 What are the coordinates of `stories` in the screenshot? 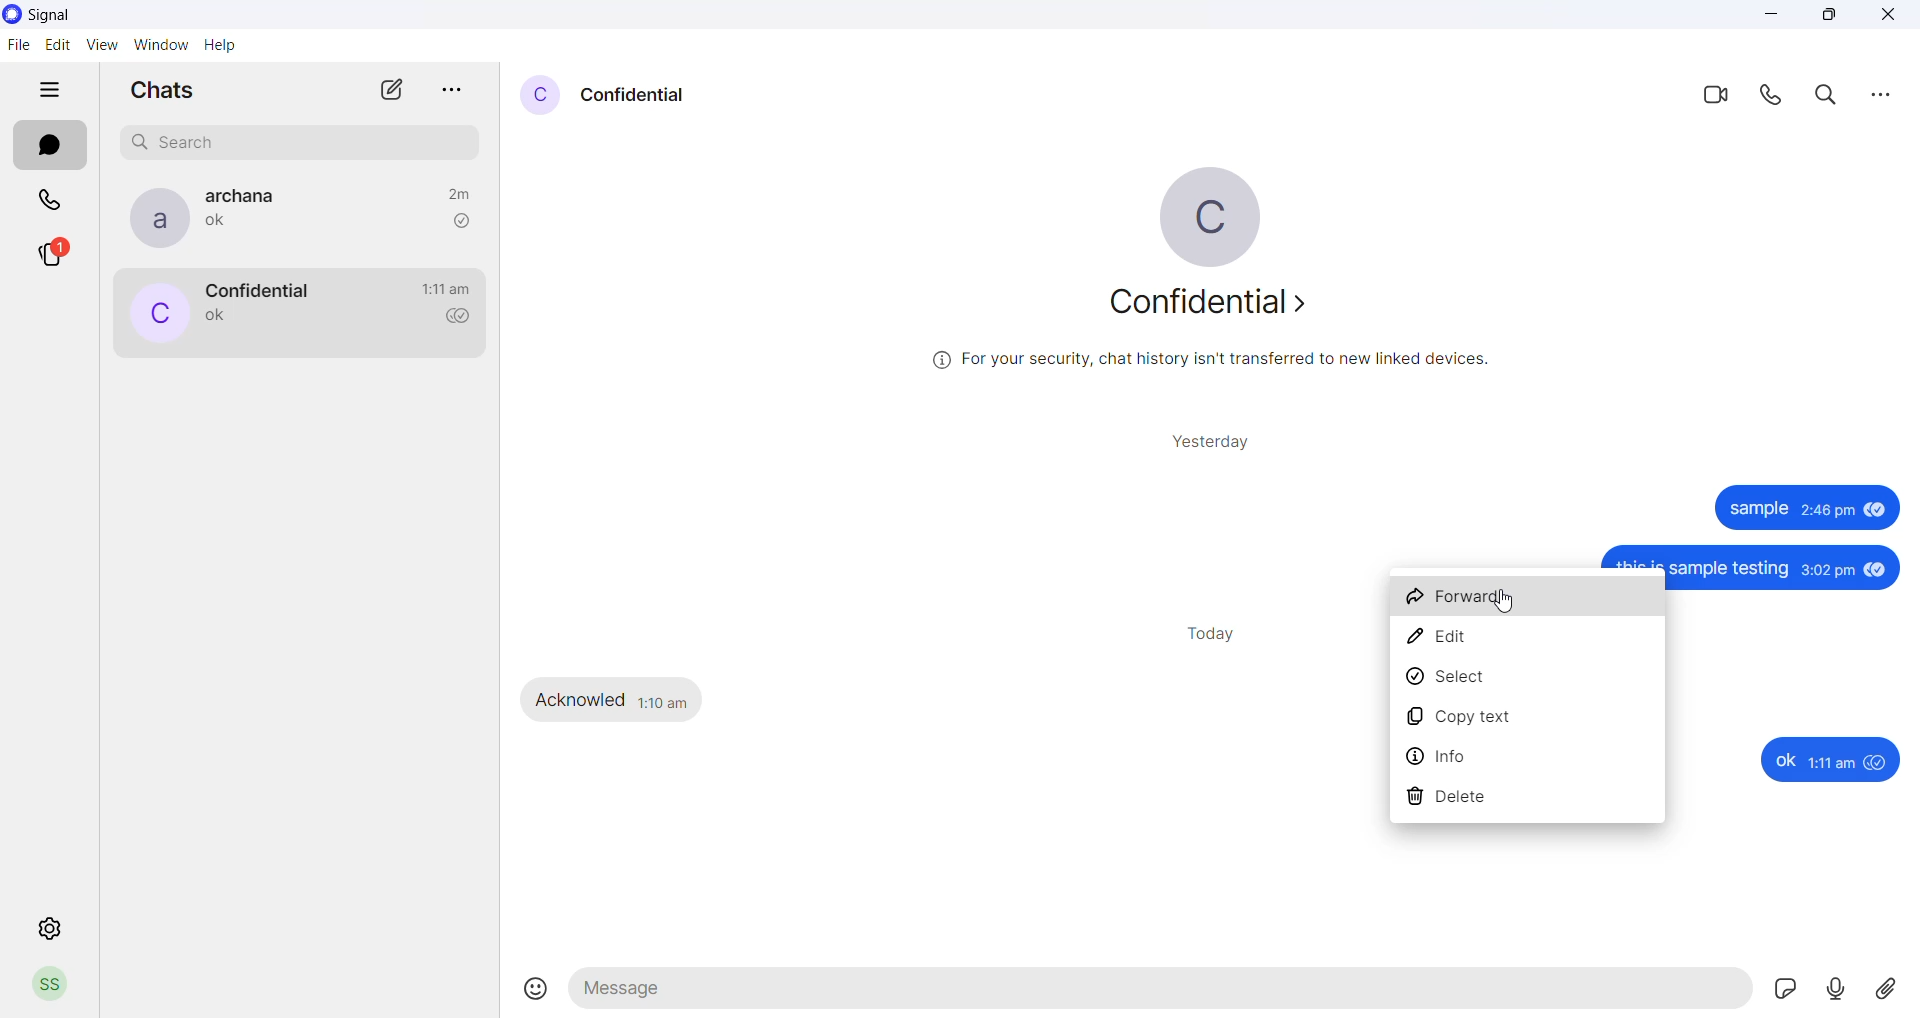 It's located at (63, 255).